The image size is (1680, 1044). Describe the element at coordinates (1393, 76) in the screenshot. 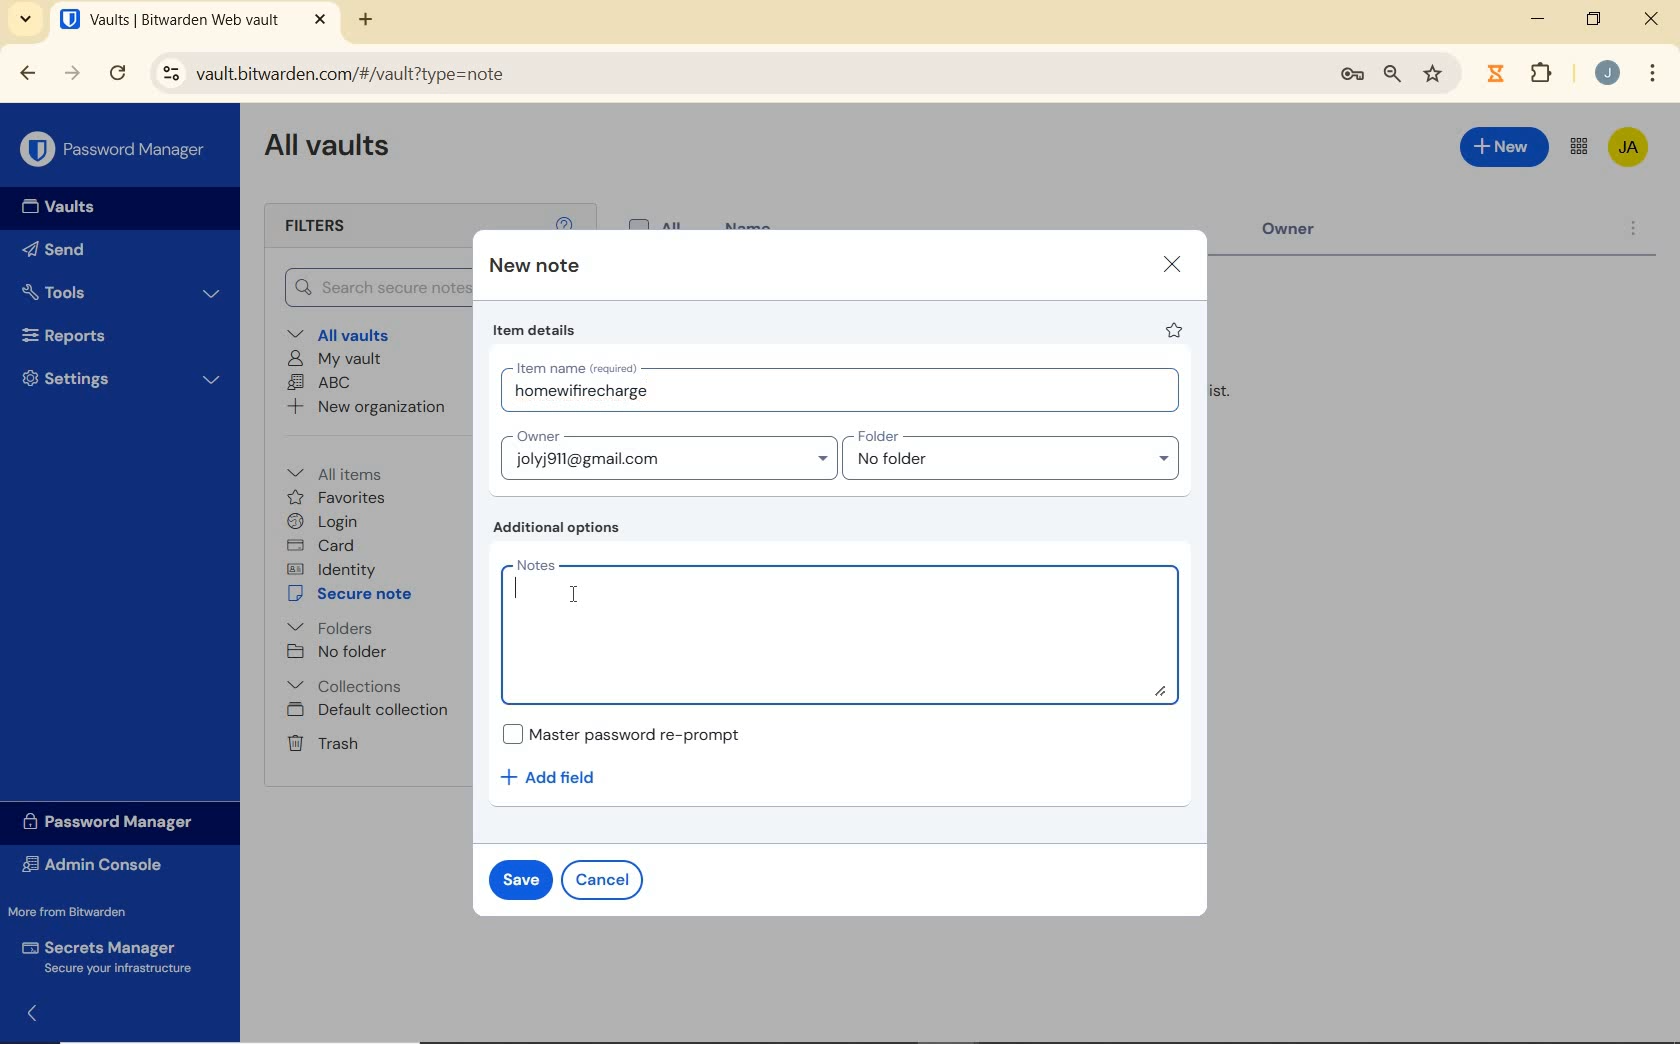

I see `zoom` at that location.